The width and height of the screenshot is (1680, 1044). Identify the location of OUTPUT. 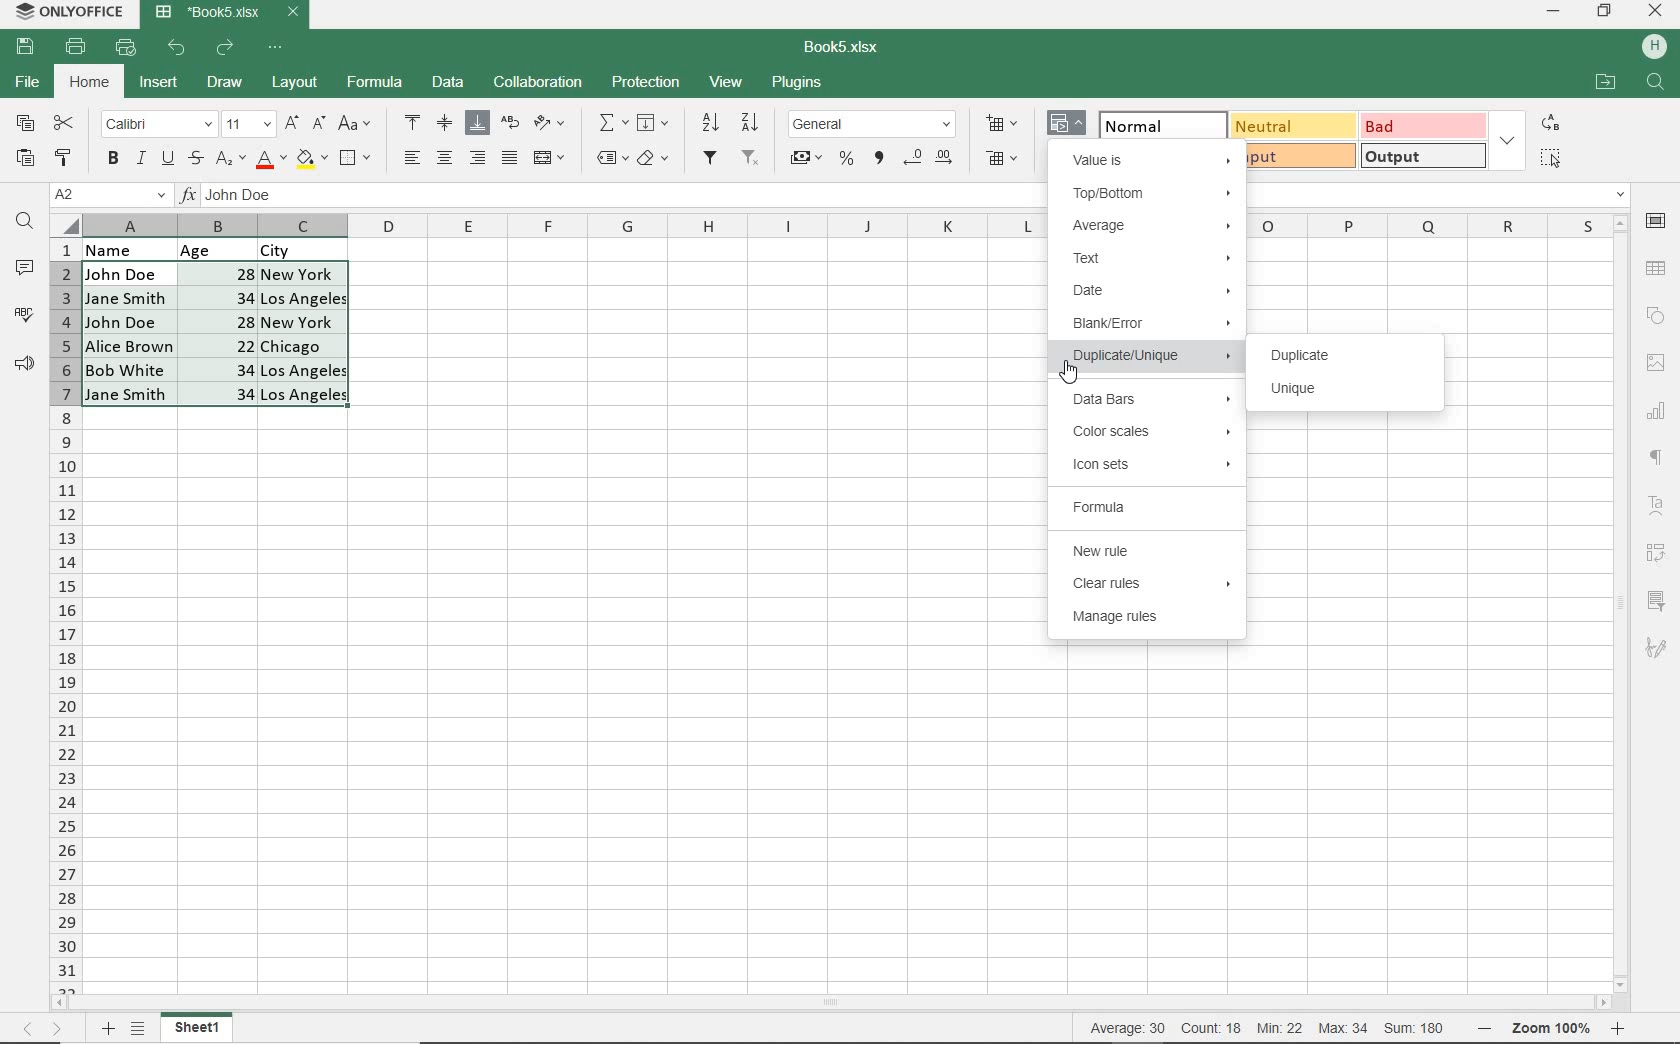
(1422, 155).